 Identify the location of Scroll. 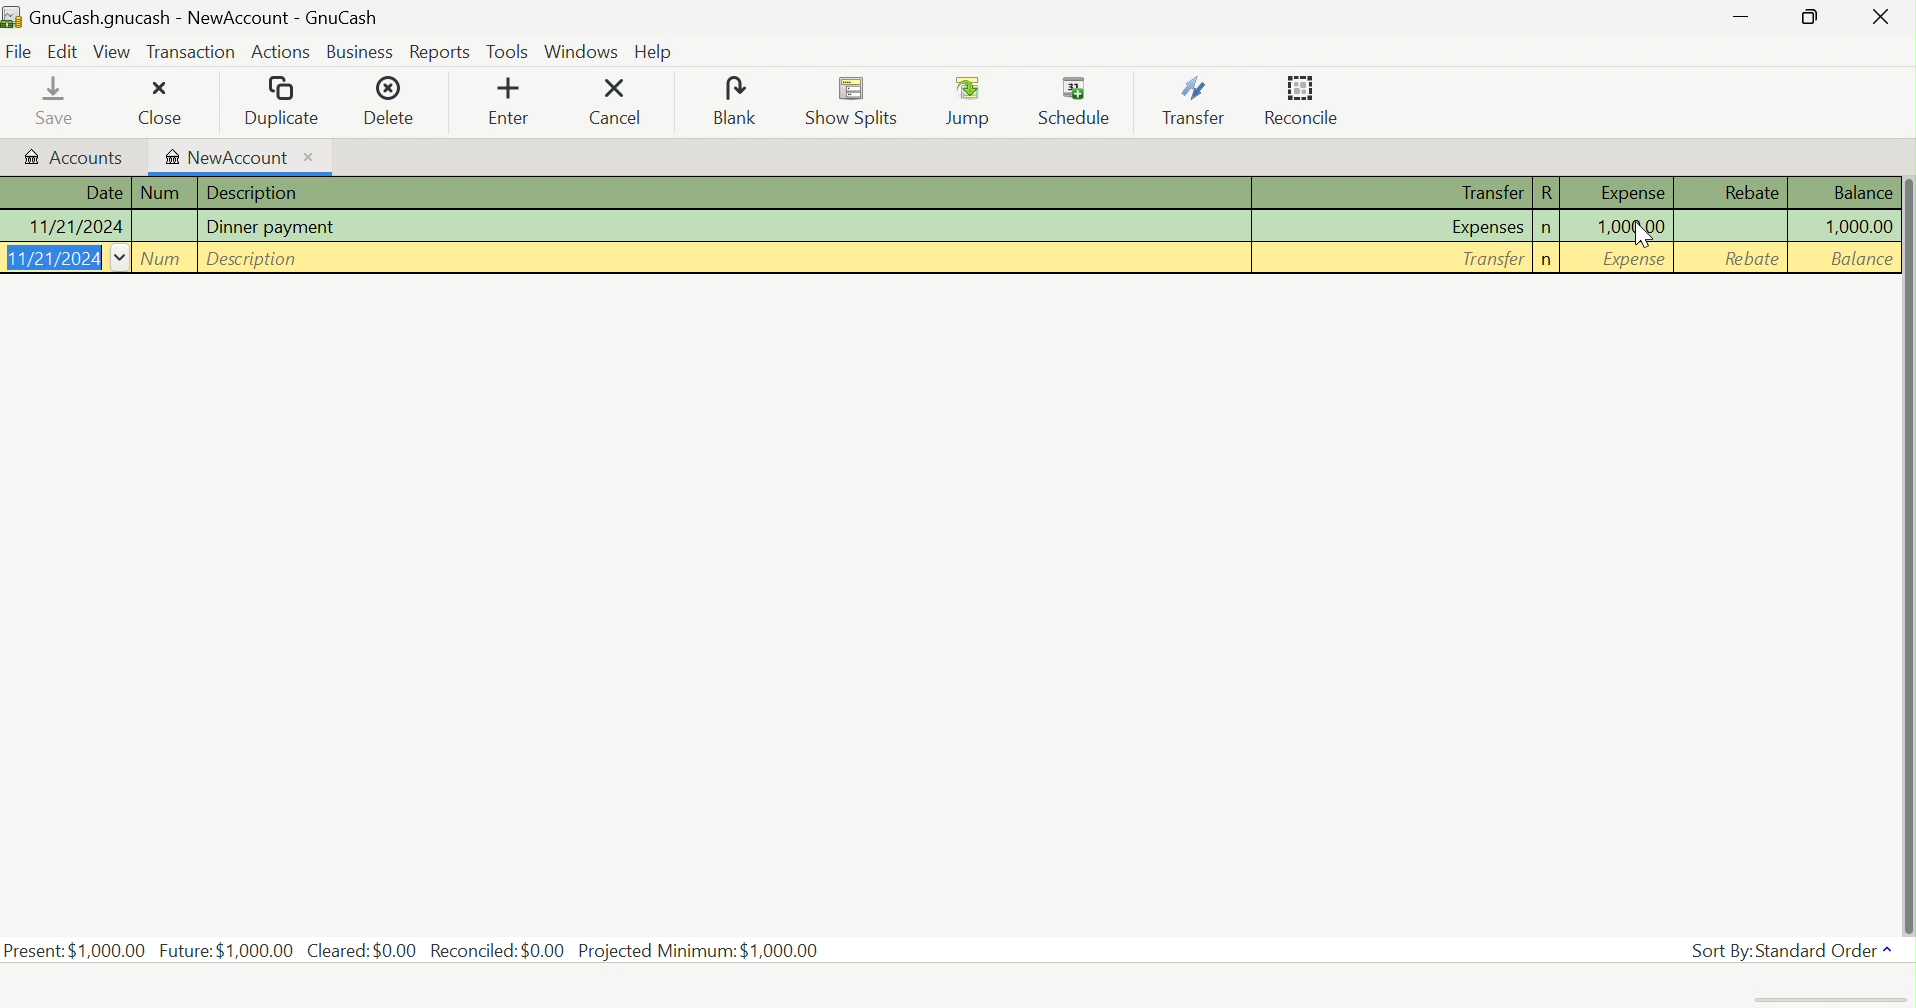
(1907, 536).